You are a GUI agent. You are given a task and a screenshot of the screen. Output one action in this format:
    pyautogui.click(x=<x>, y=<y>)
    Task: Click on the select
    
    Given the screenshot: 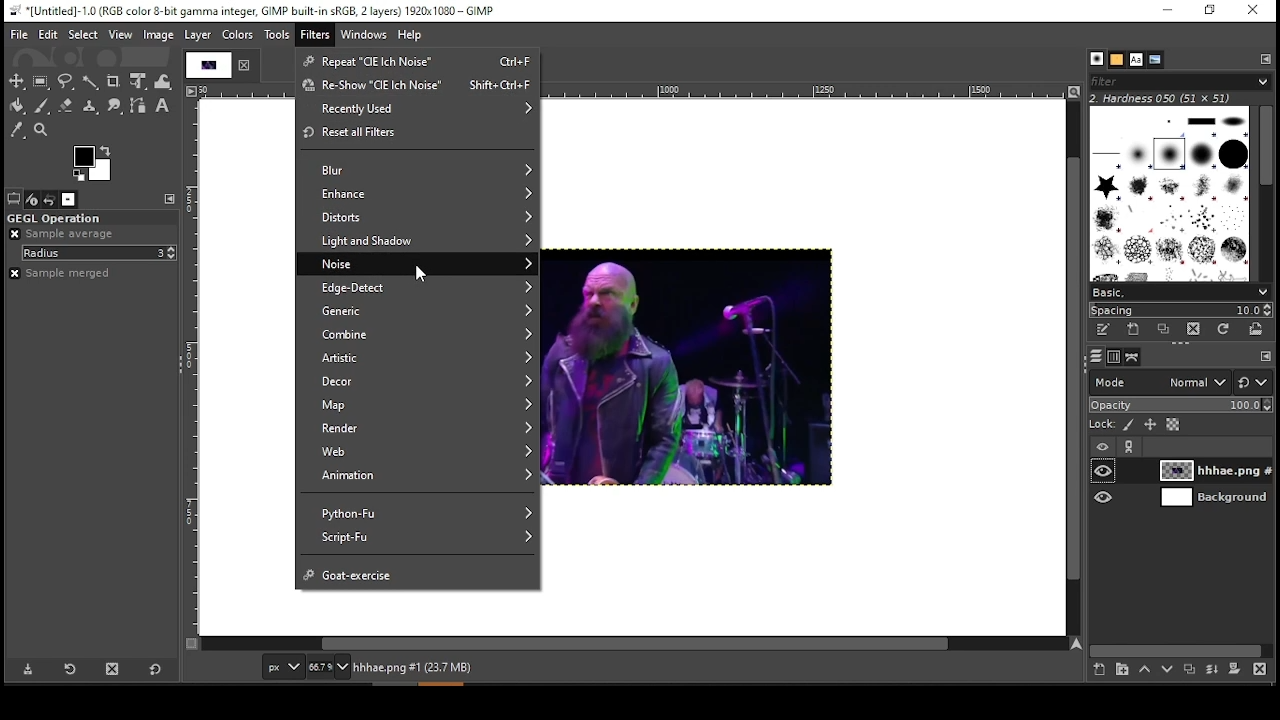 What is the action you would take?
    pyautogui.click(x=83, y=34)
    